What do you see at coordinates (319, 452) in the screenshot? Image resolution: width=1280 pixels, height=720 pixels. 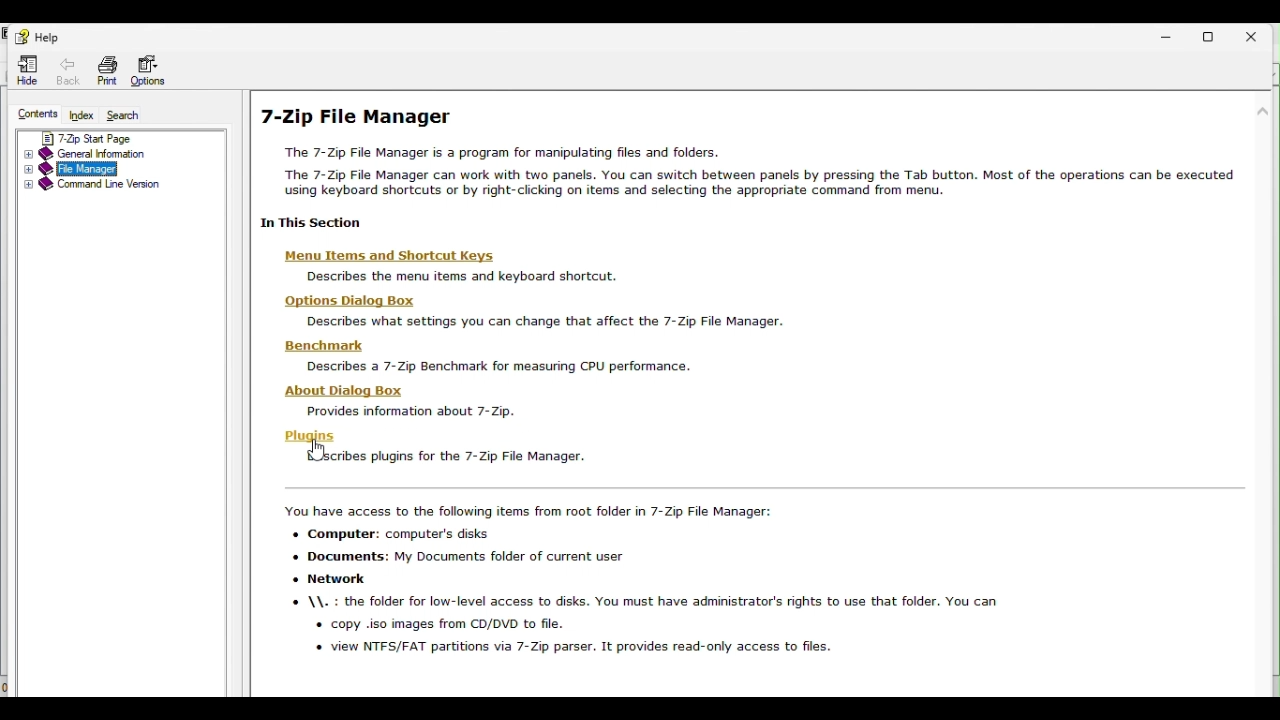 I see `cursor` at bounding box center [319, 452].